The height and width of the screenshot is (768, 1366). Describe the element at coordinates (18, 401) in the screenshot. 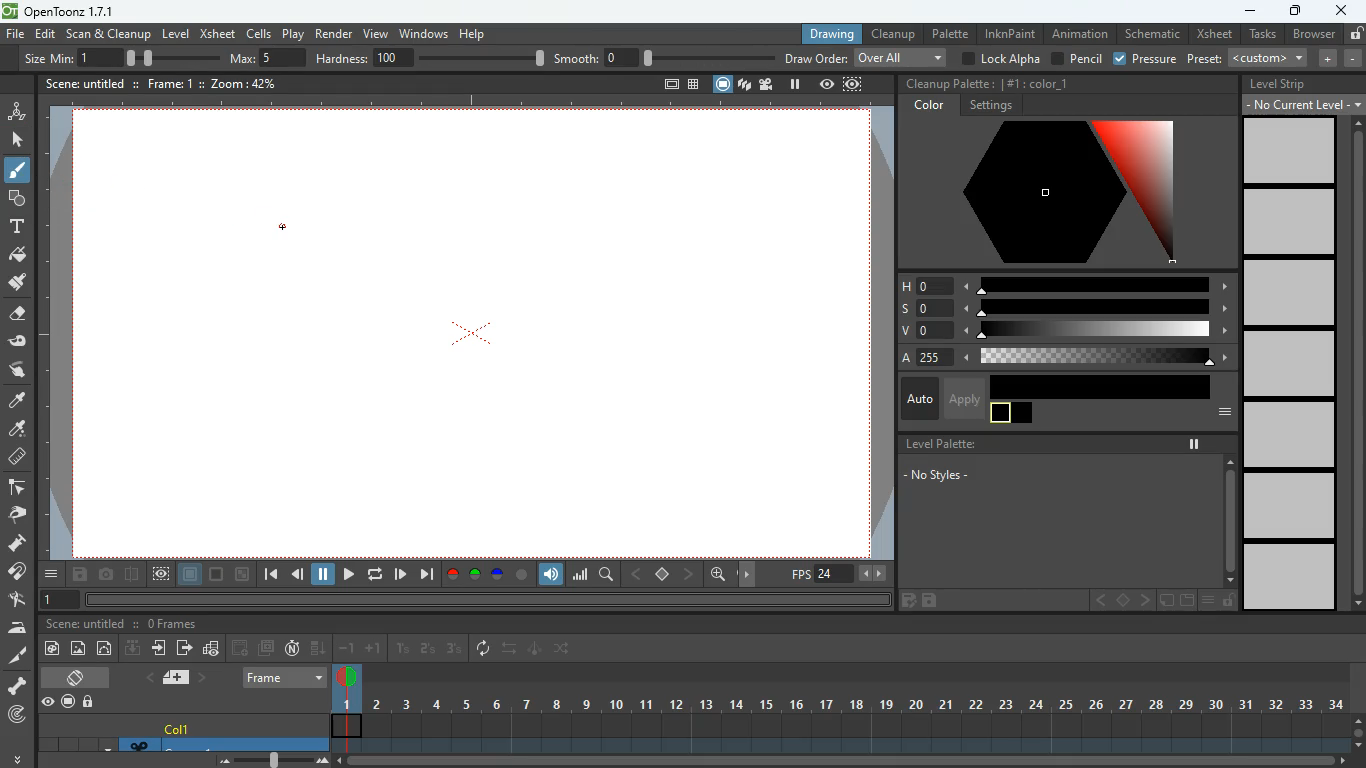

I see `a` at that location.